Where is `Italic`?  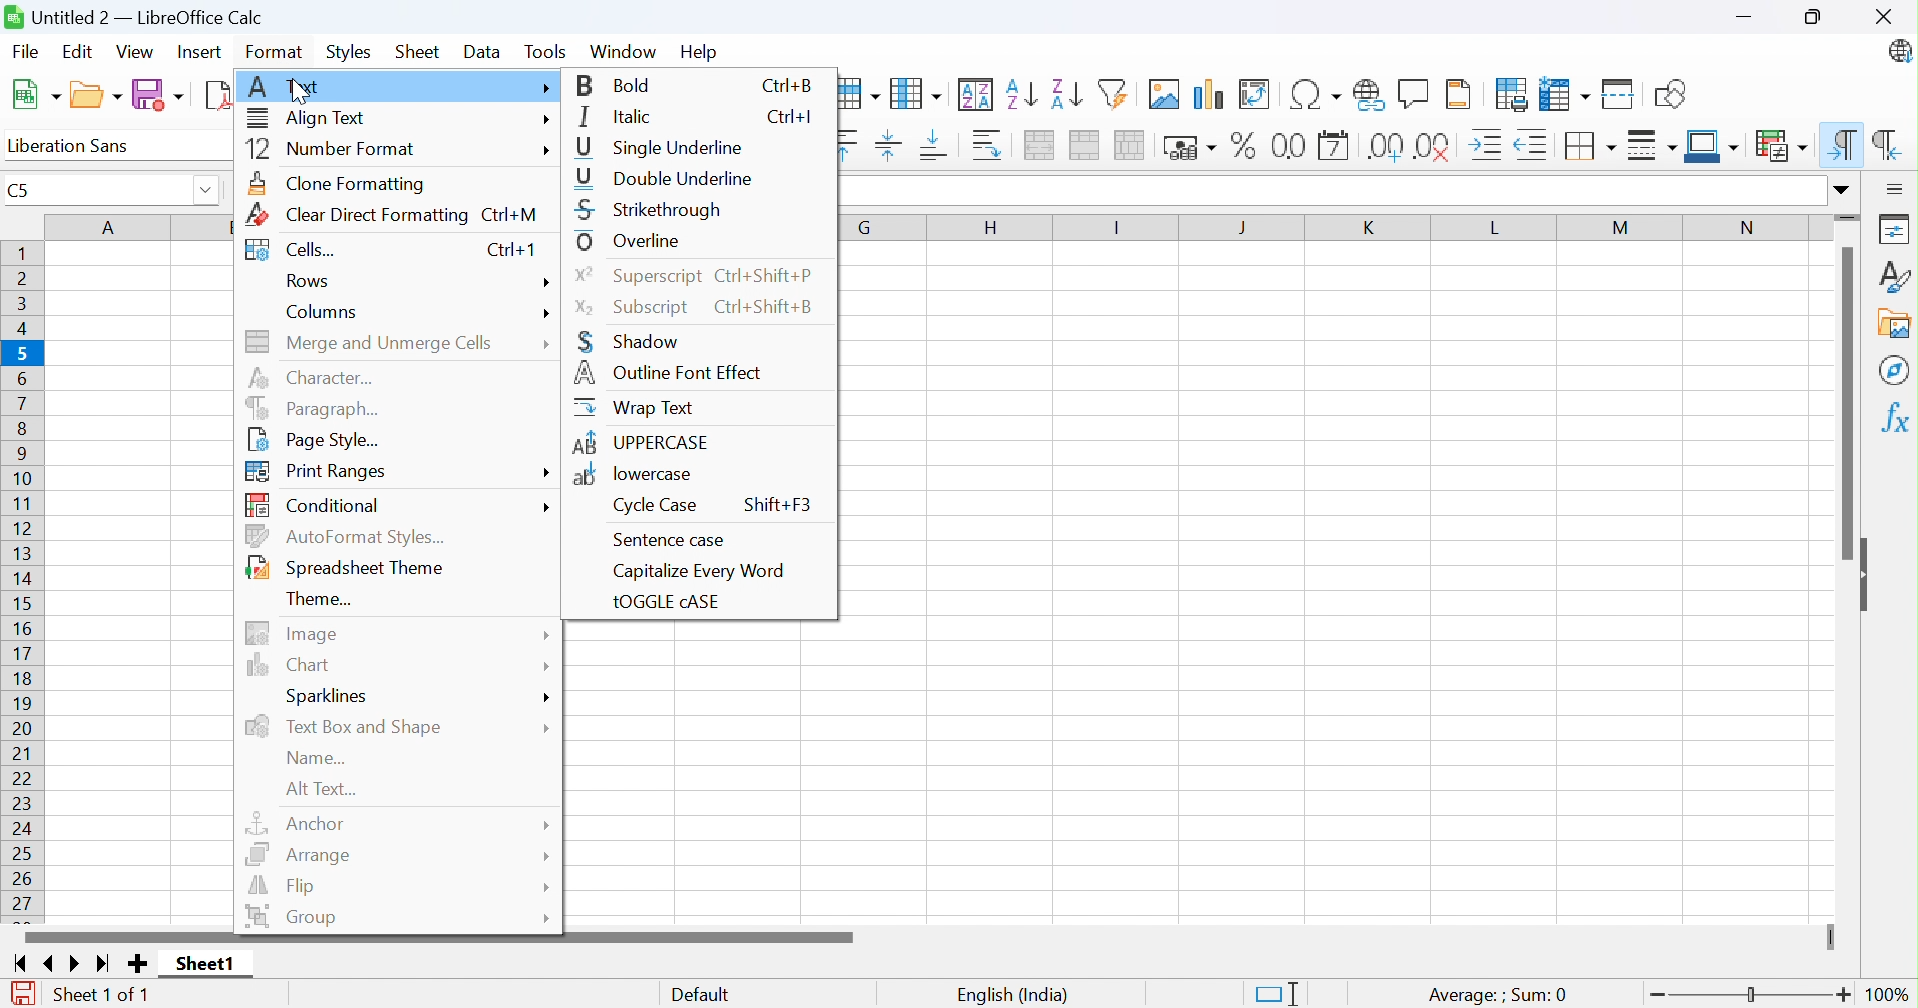 Italic is located at coordinates (619, 115).